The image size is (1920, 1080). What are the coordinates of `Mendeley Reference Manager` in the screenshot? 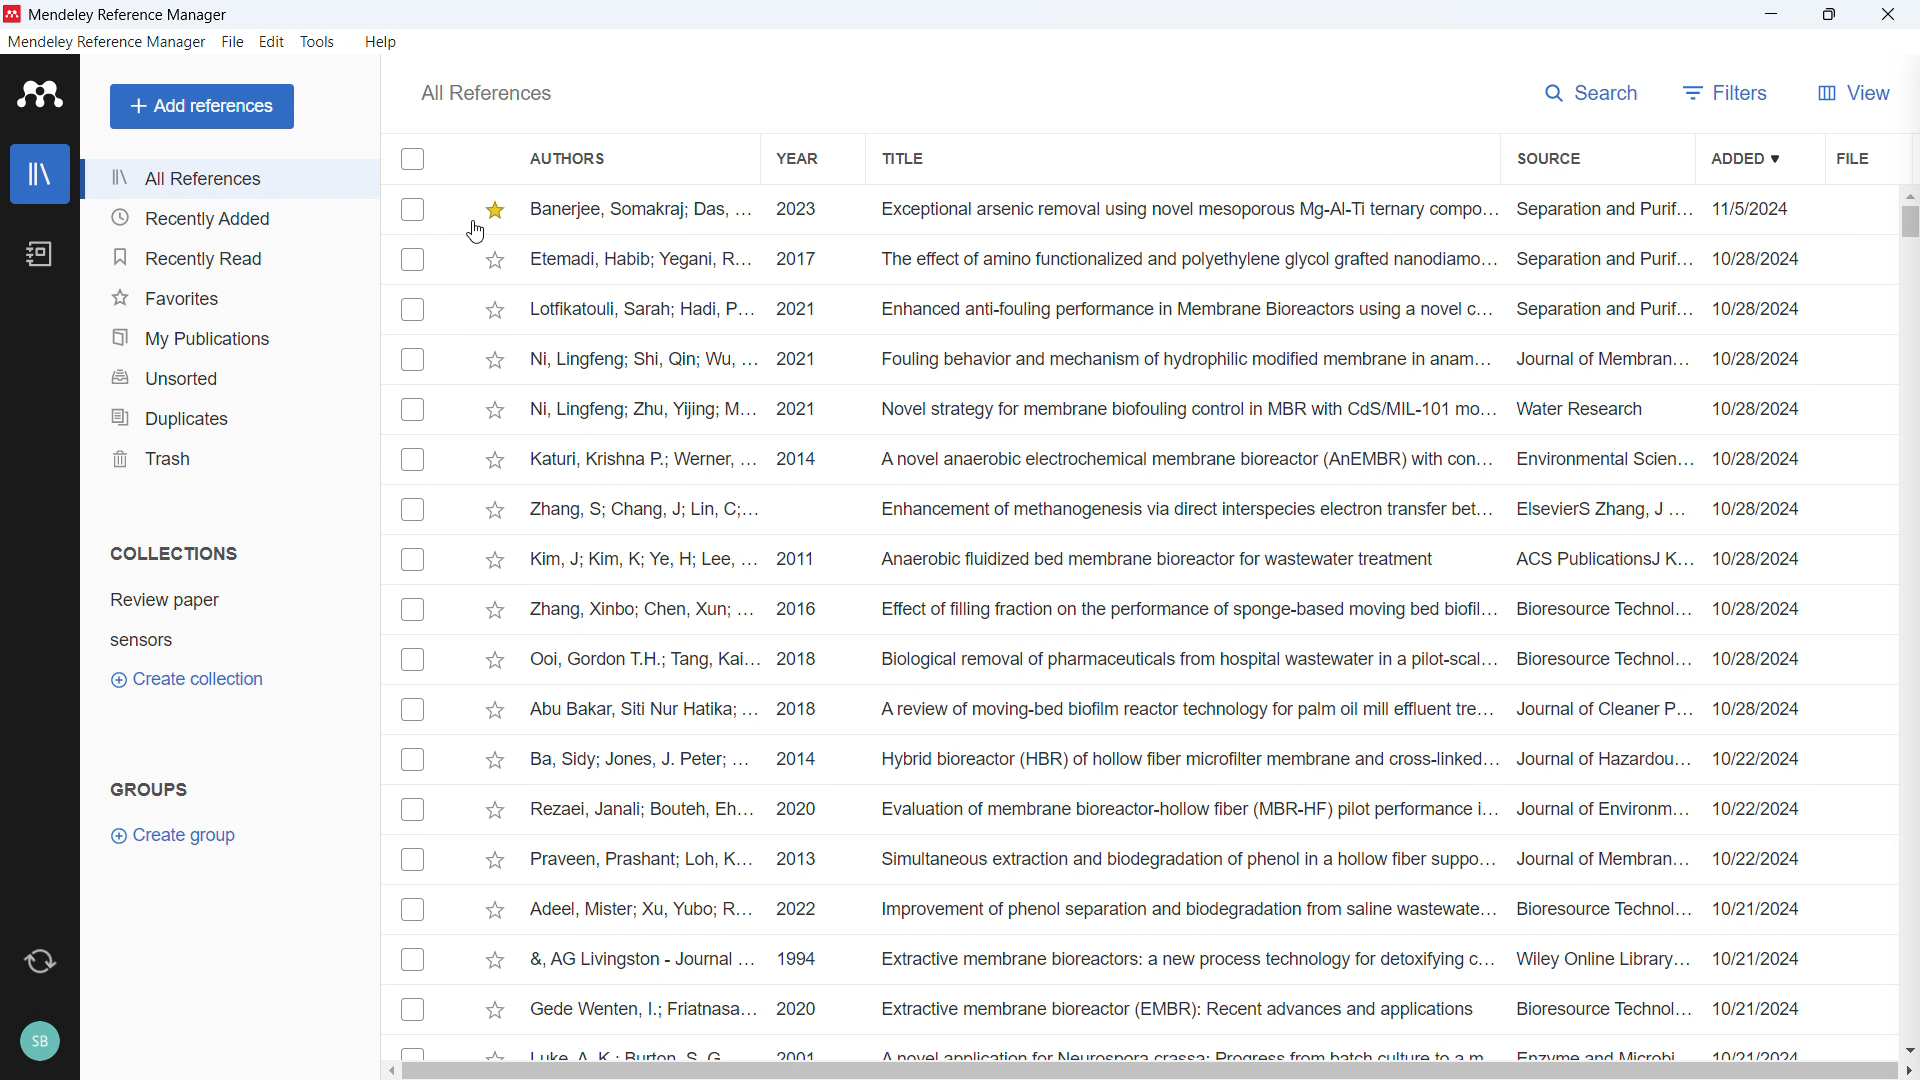 It's located at (131, 14).